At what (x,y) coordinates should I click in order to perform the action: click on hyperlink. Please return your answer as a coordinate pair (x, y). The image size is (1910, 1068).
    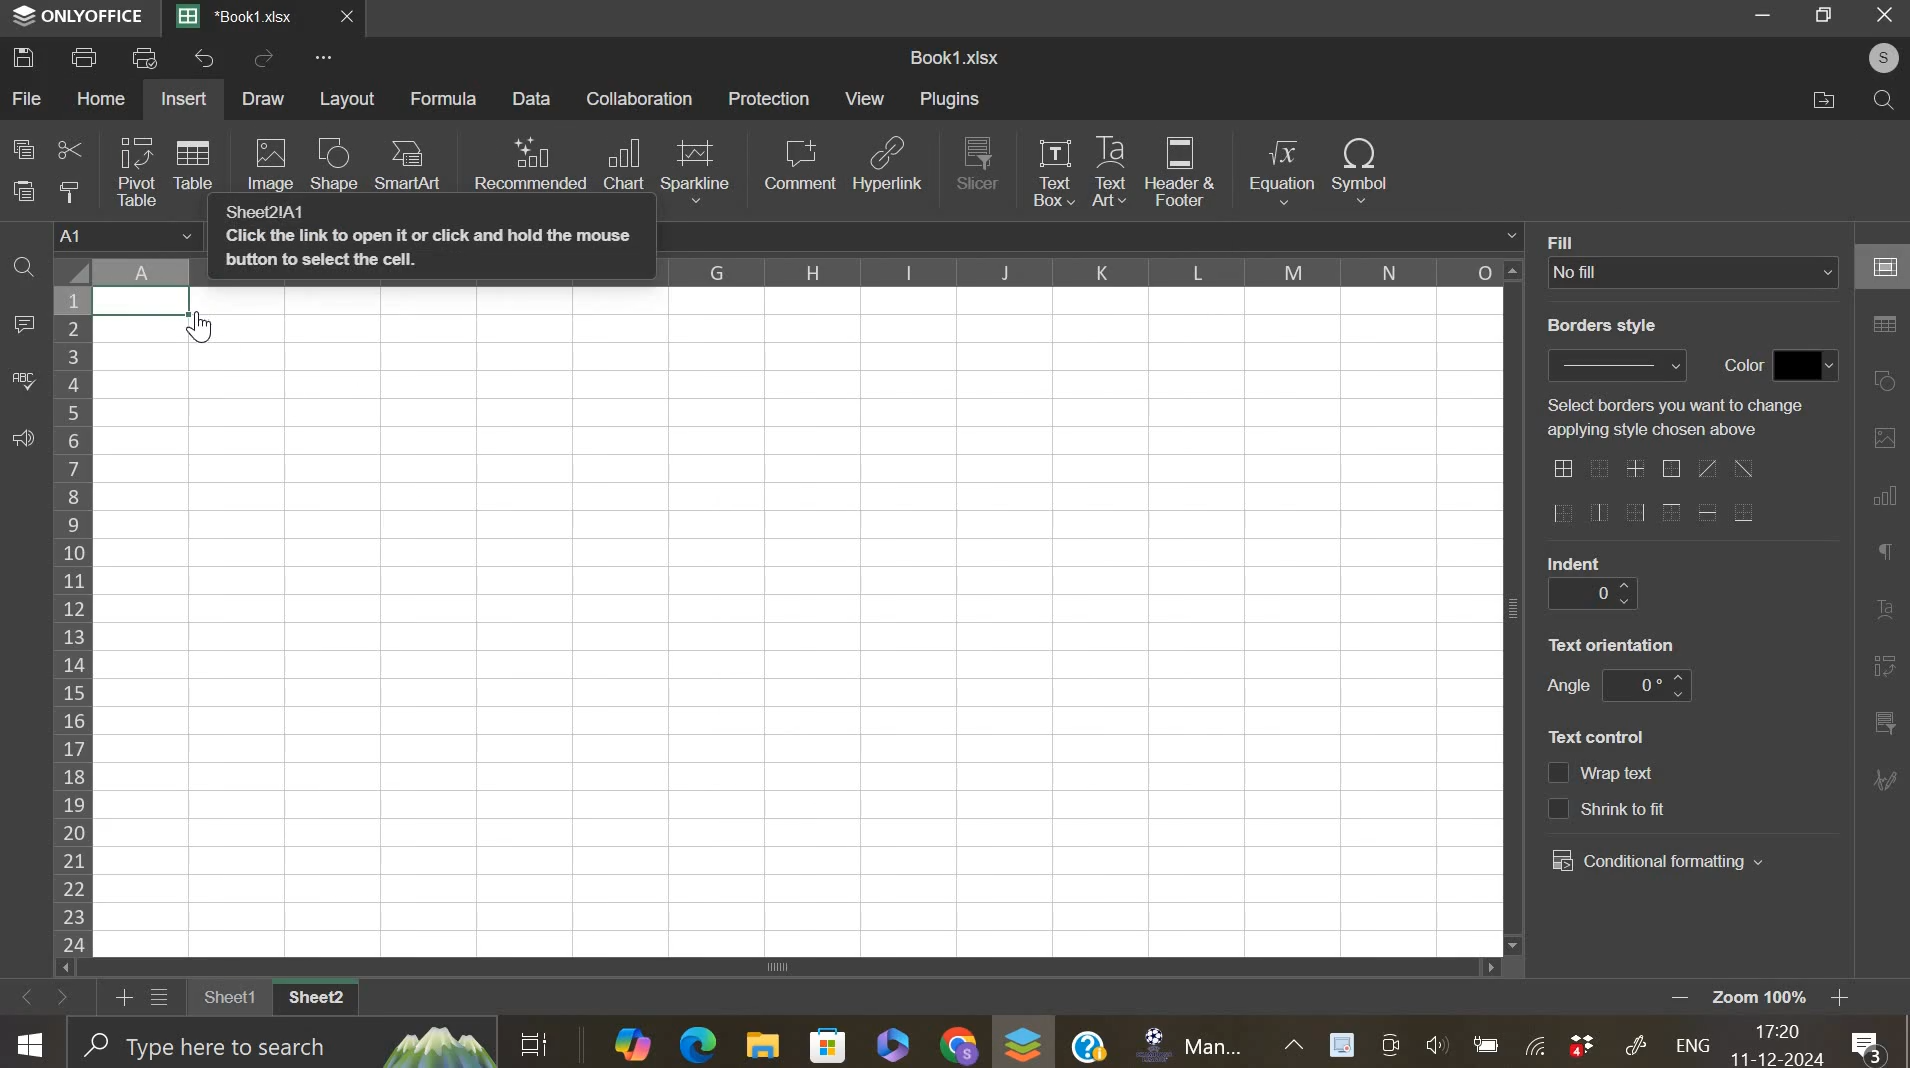
    Looking at the image, I should click on (889, 170).